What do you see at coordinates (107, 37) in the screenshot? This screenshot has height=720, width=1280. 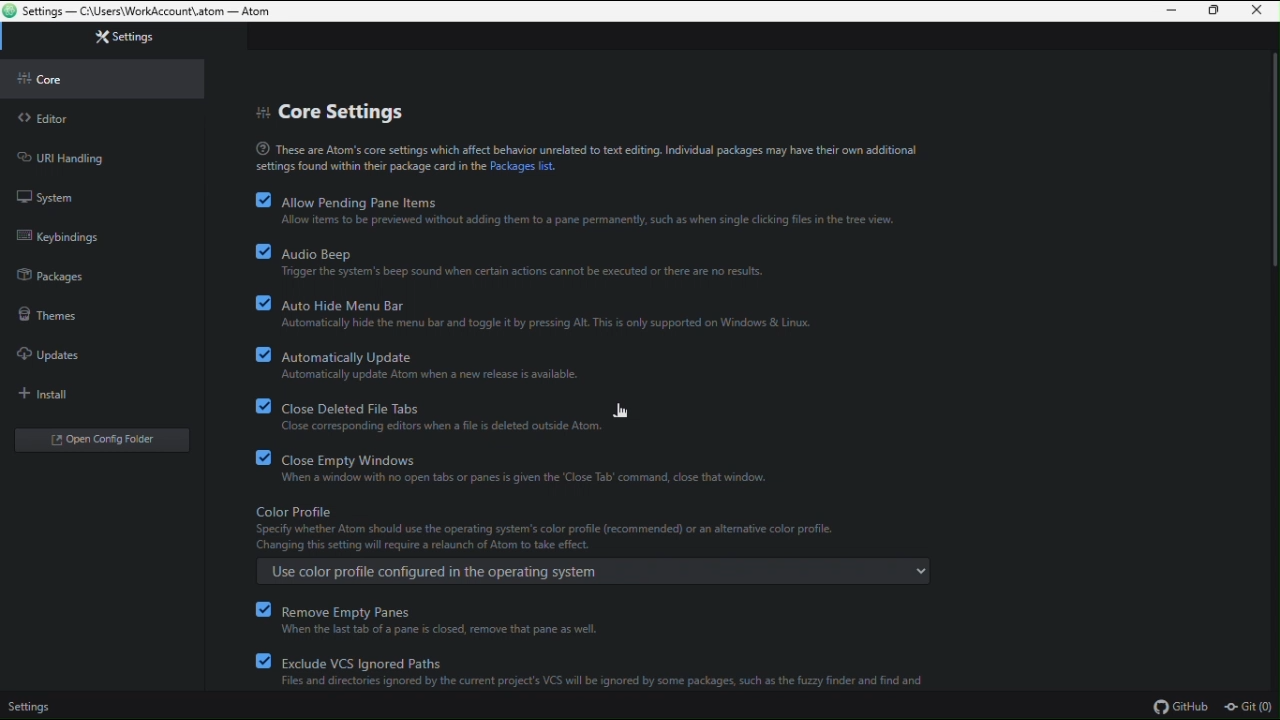 I see `Settings` at bounding box center [107, 37].